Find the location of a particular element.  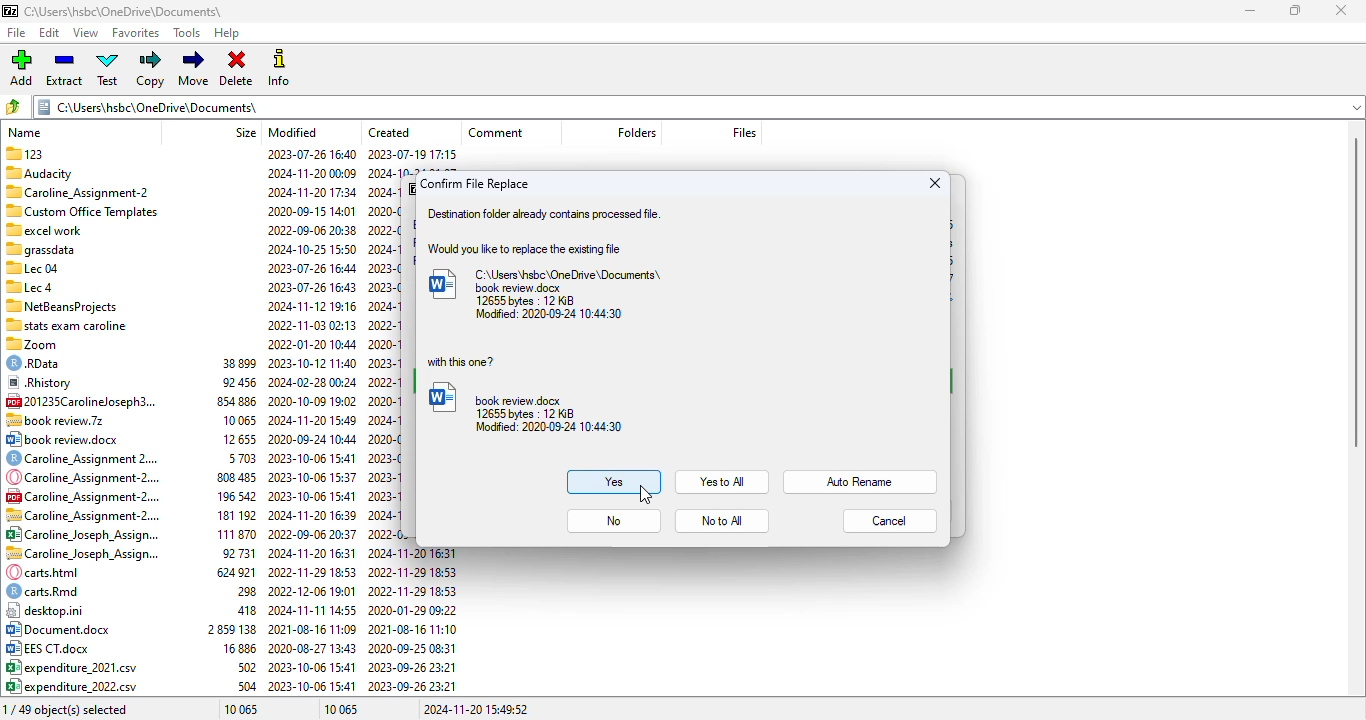

no to all is located at coordinates (724, 521).